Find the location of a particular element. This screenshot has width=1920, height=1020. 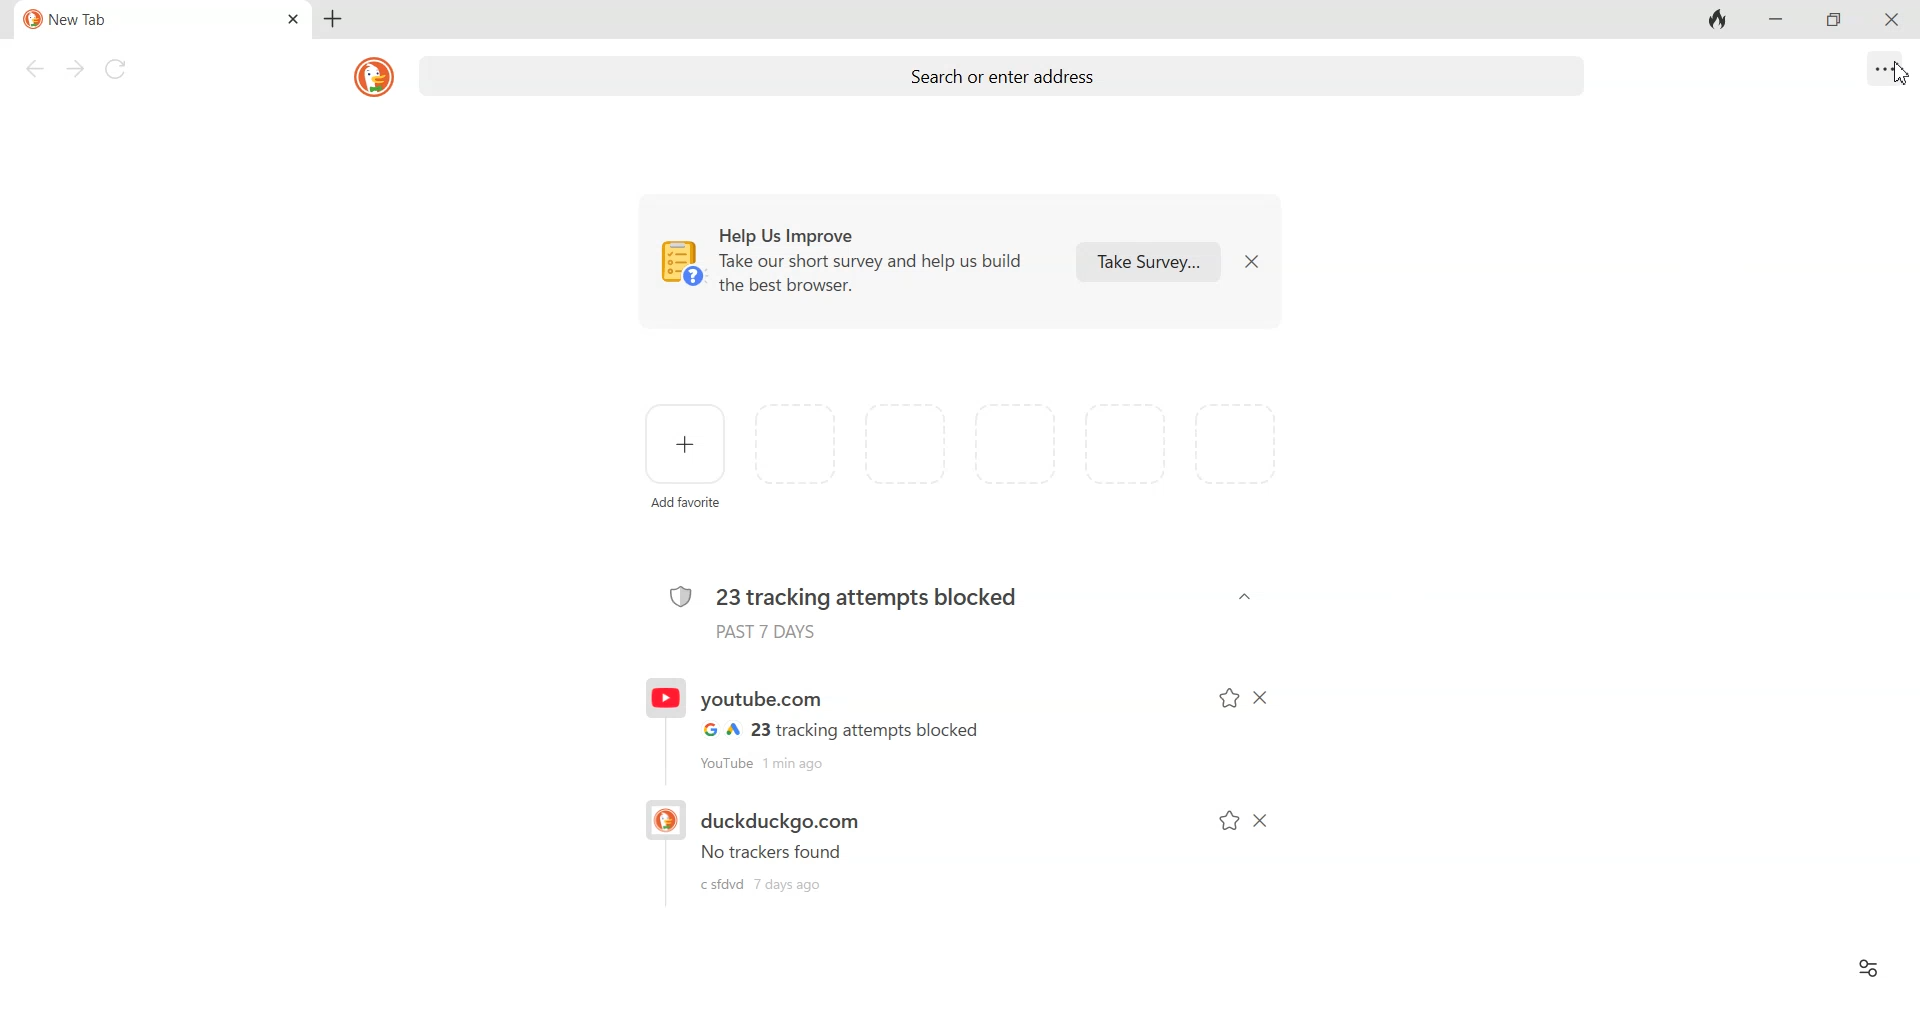

Take survey... is located at coordinates (1148, 260).